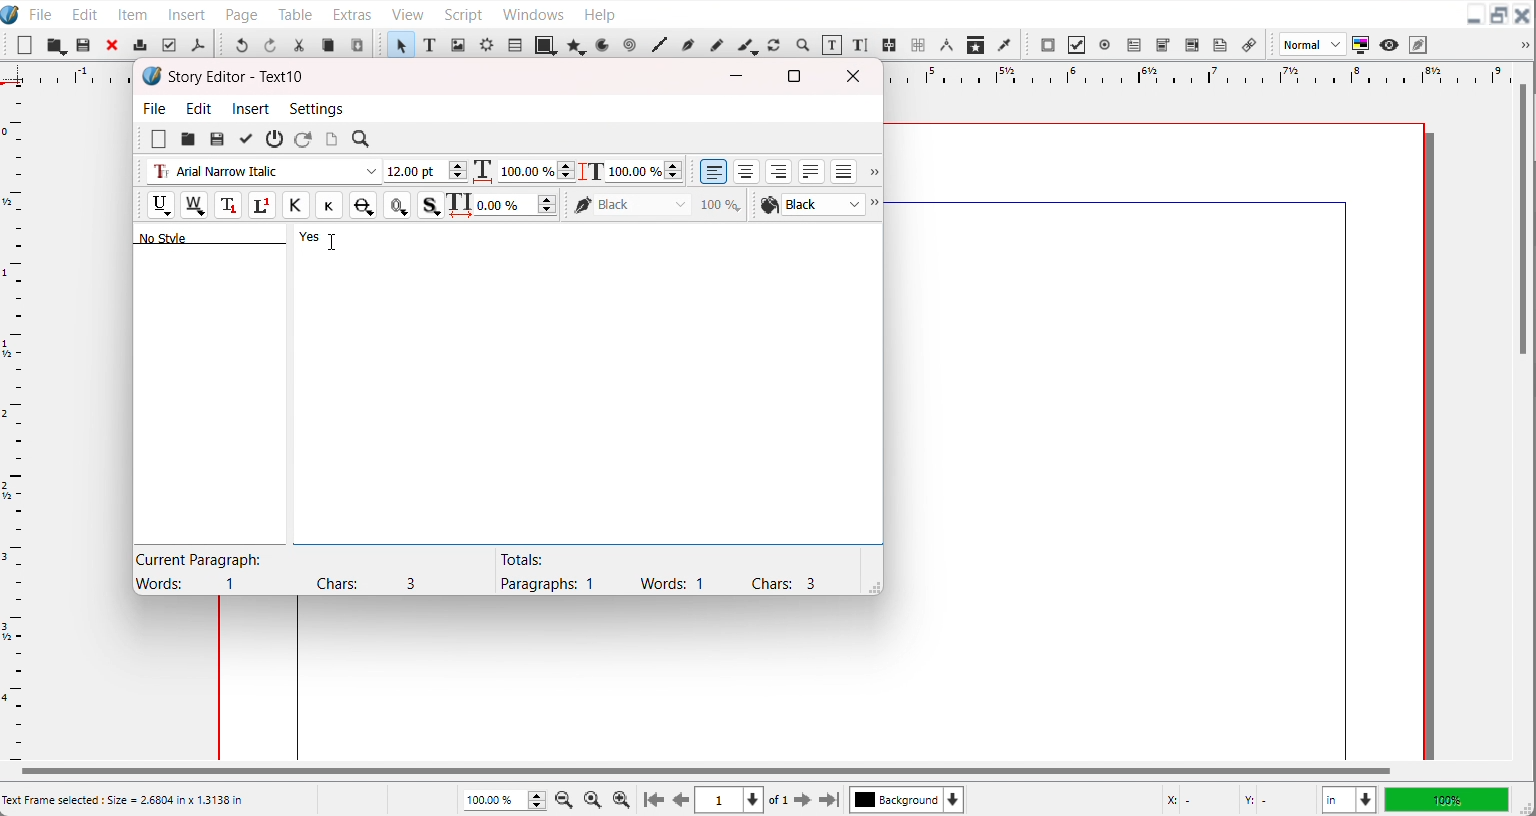  I want to click on Arc, so click(604, 44).